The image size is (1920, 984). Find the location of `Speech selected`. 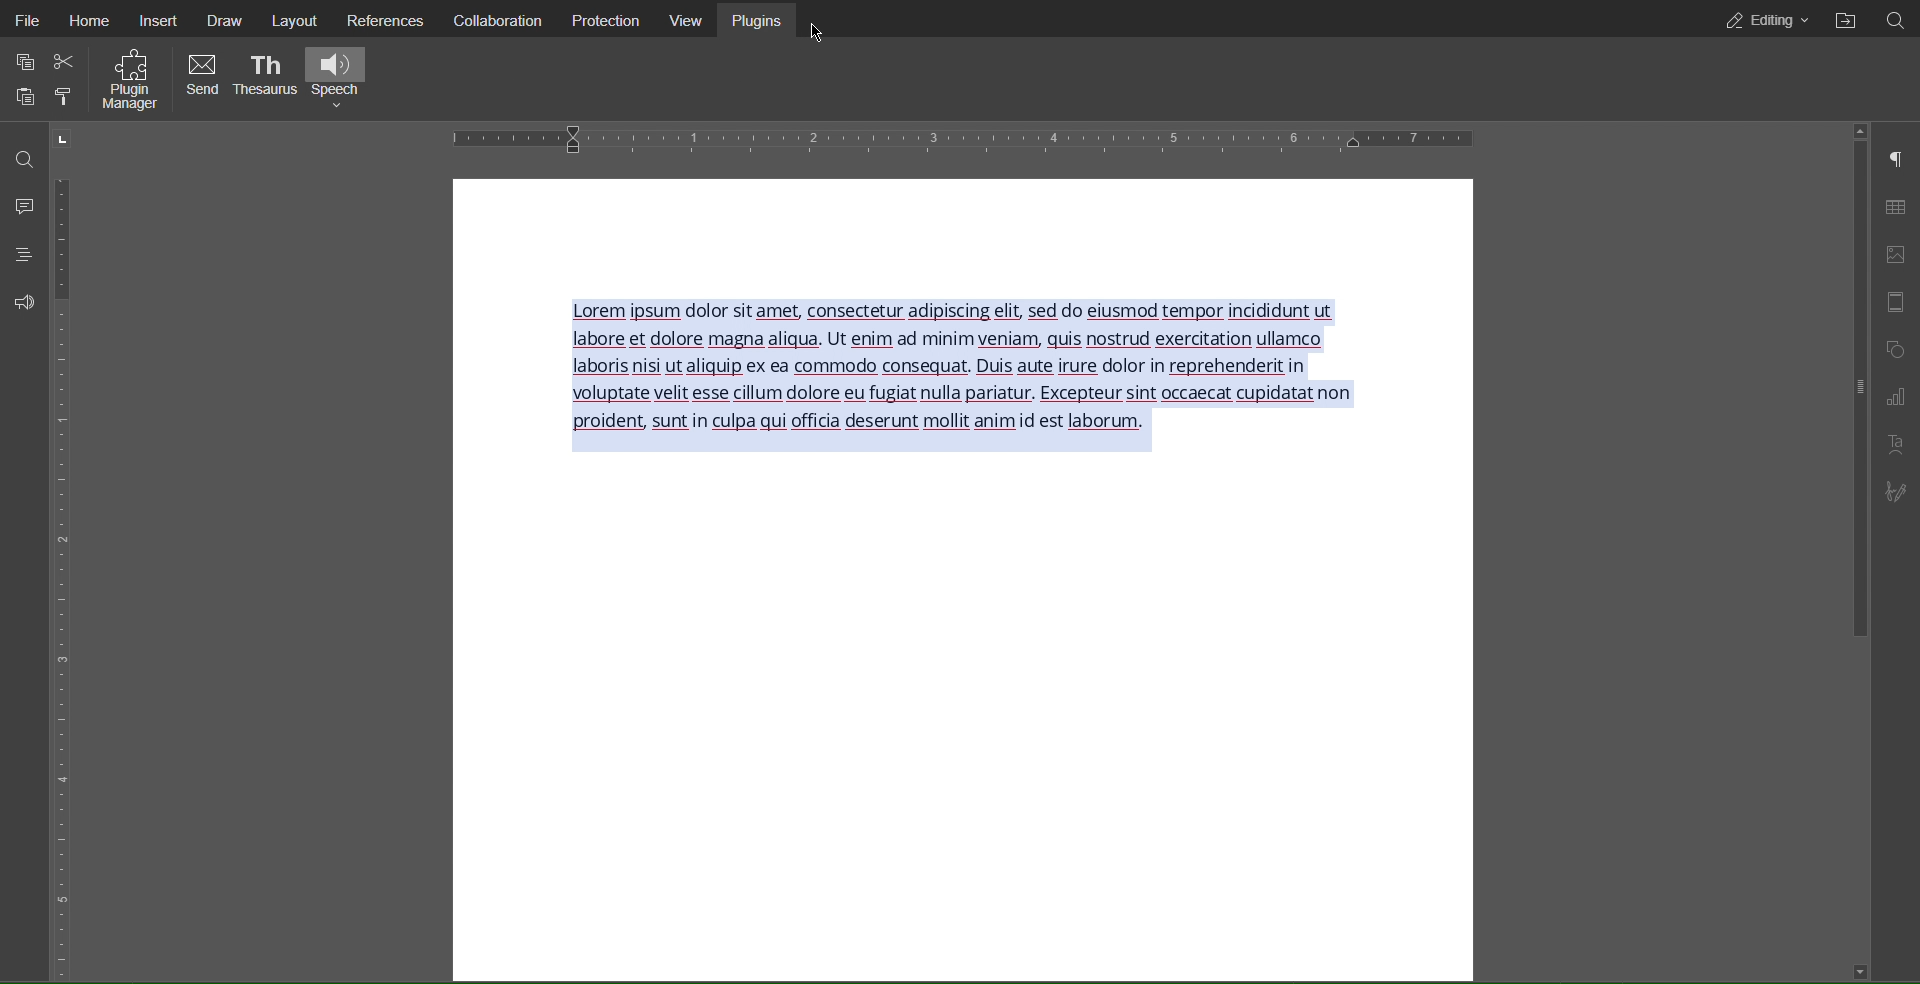

Speech selected is located at coordinates (341, 75).